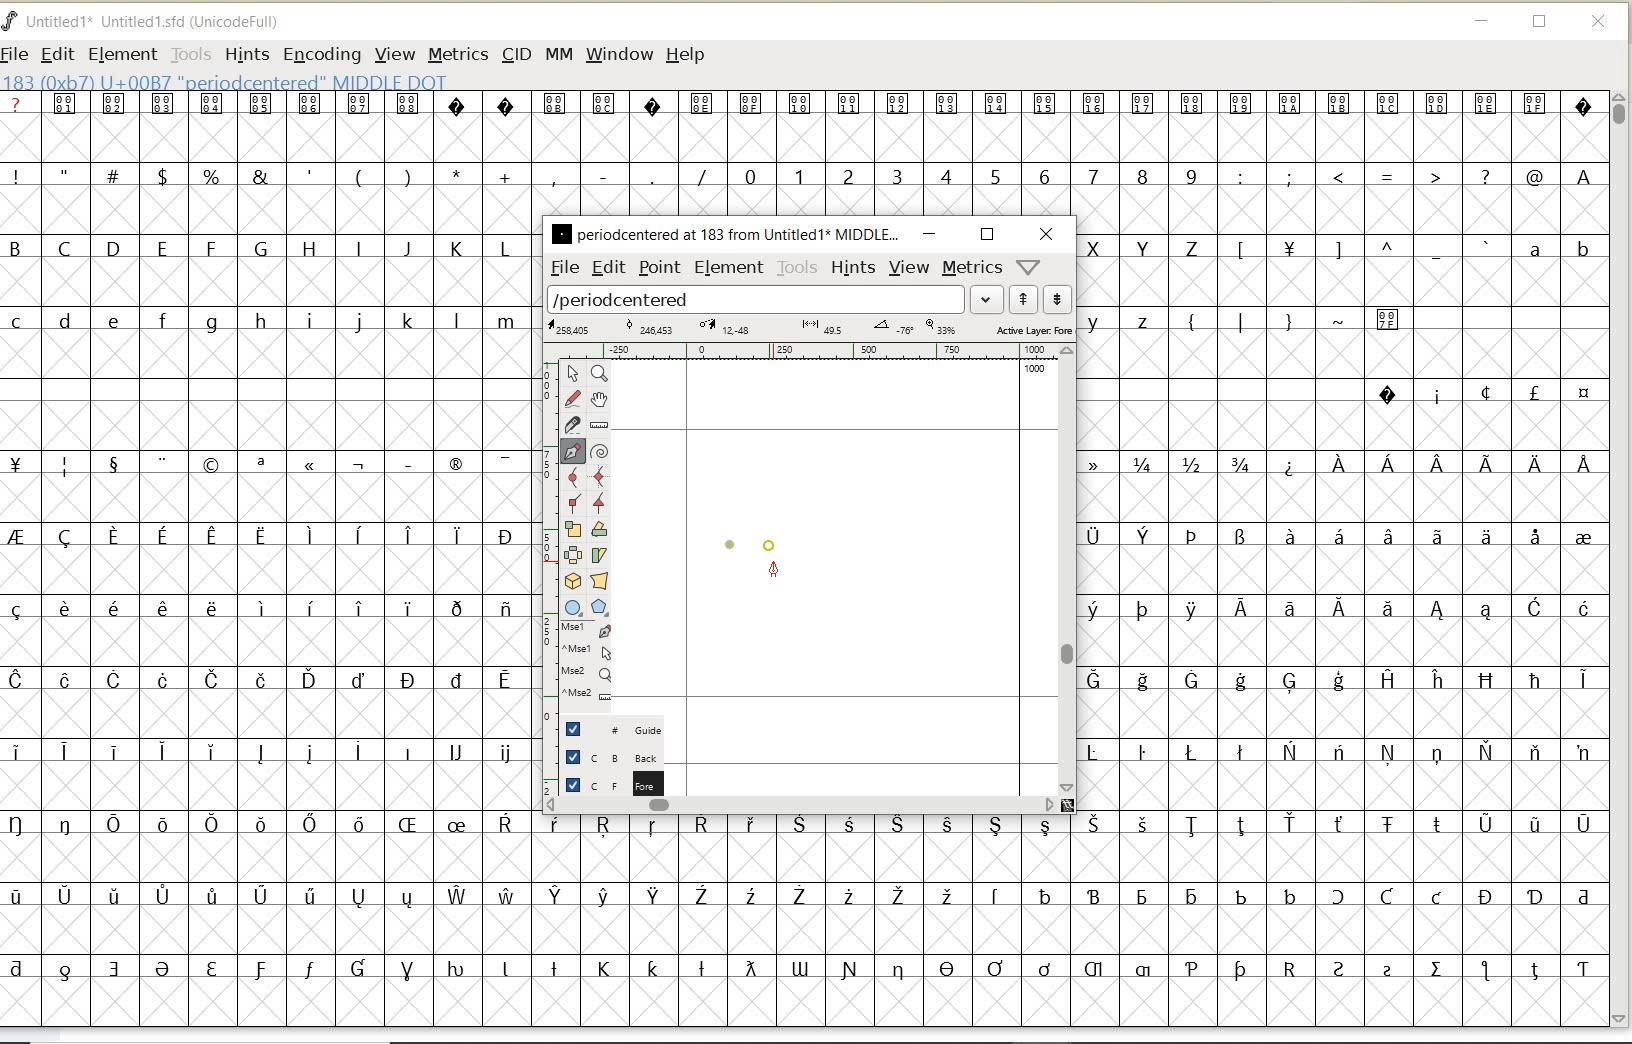  I want to click on load word list, so click(757, 300).